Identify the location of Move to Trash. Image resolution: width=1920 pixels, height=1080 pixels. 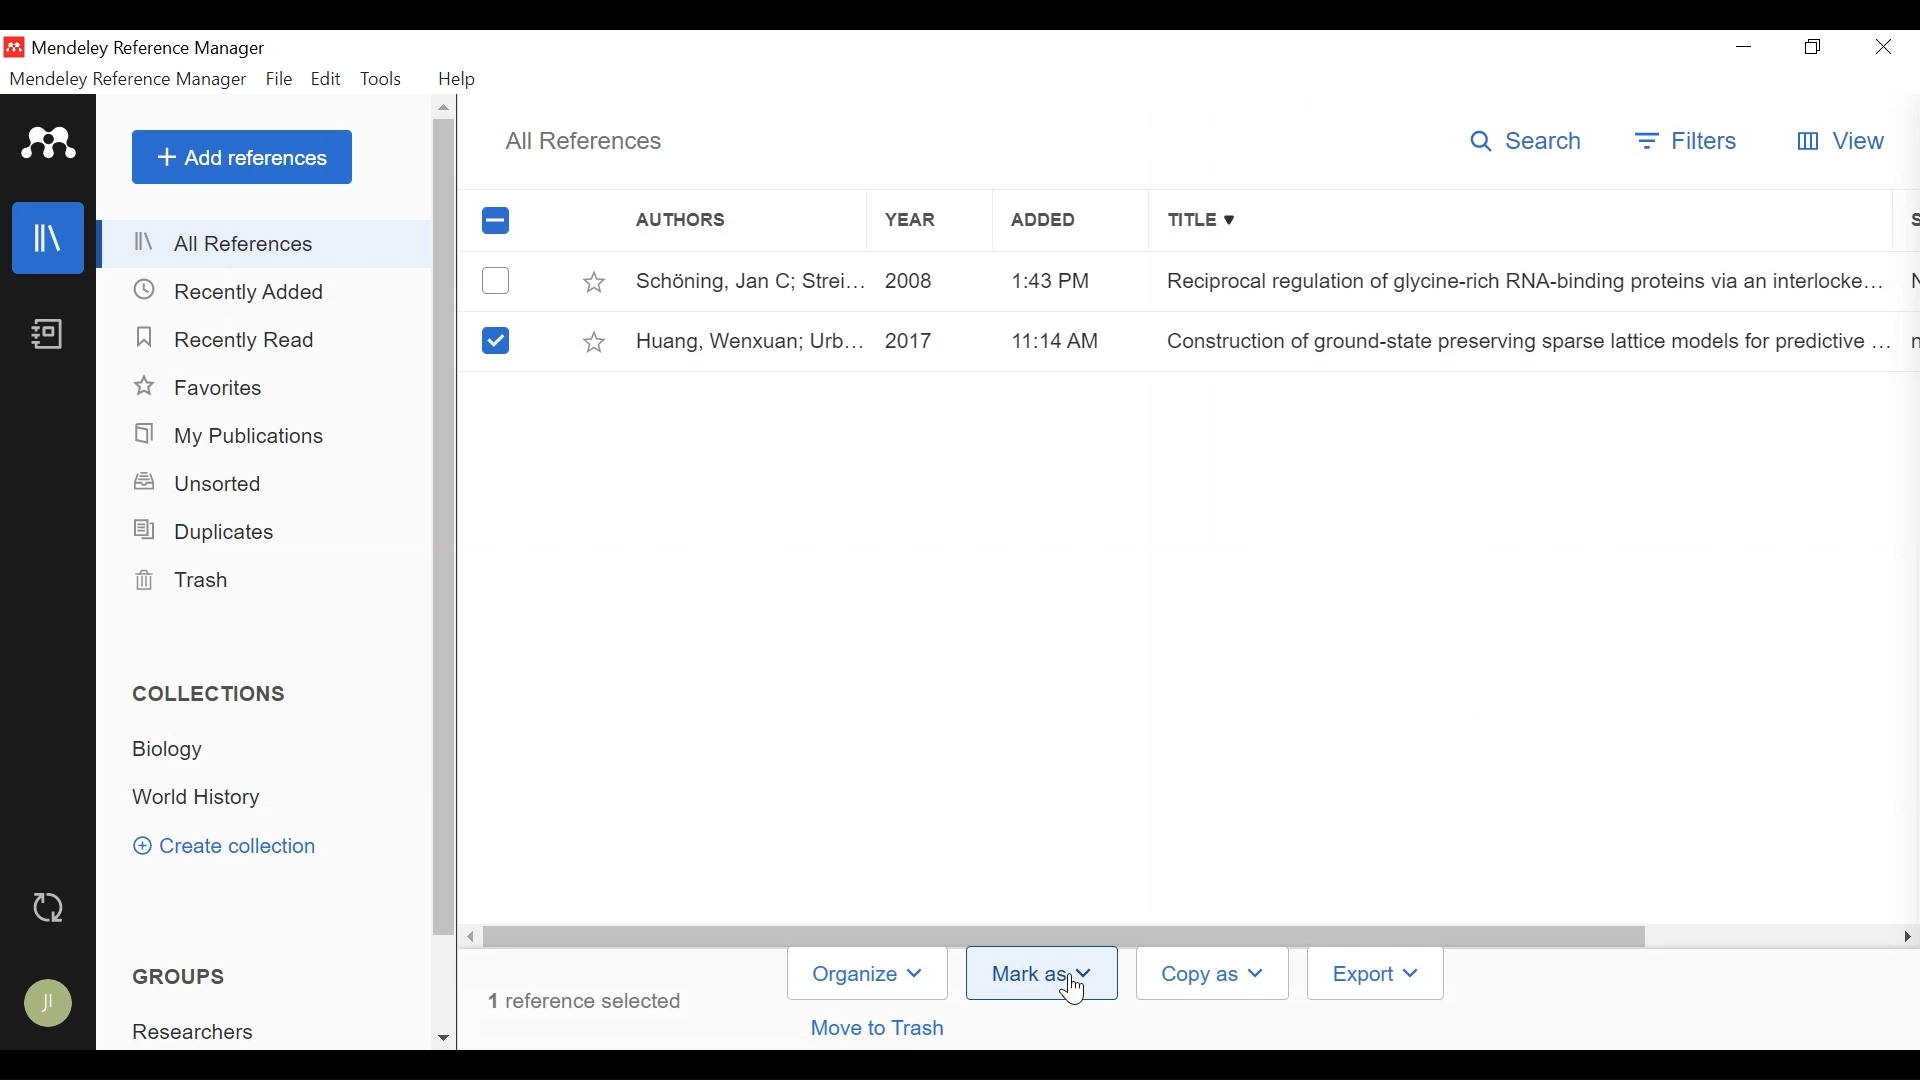
(881, 1027).